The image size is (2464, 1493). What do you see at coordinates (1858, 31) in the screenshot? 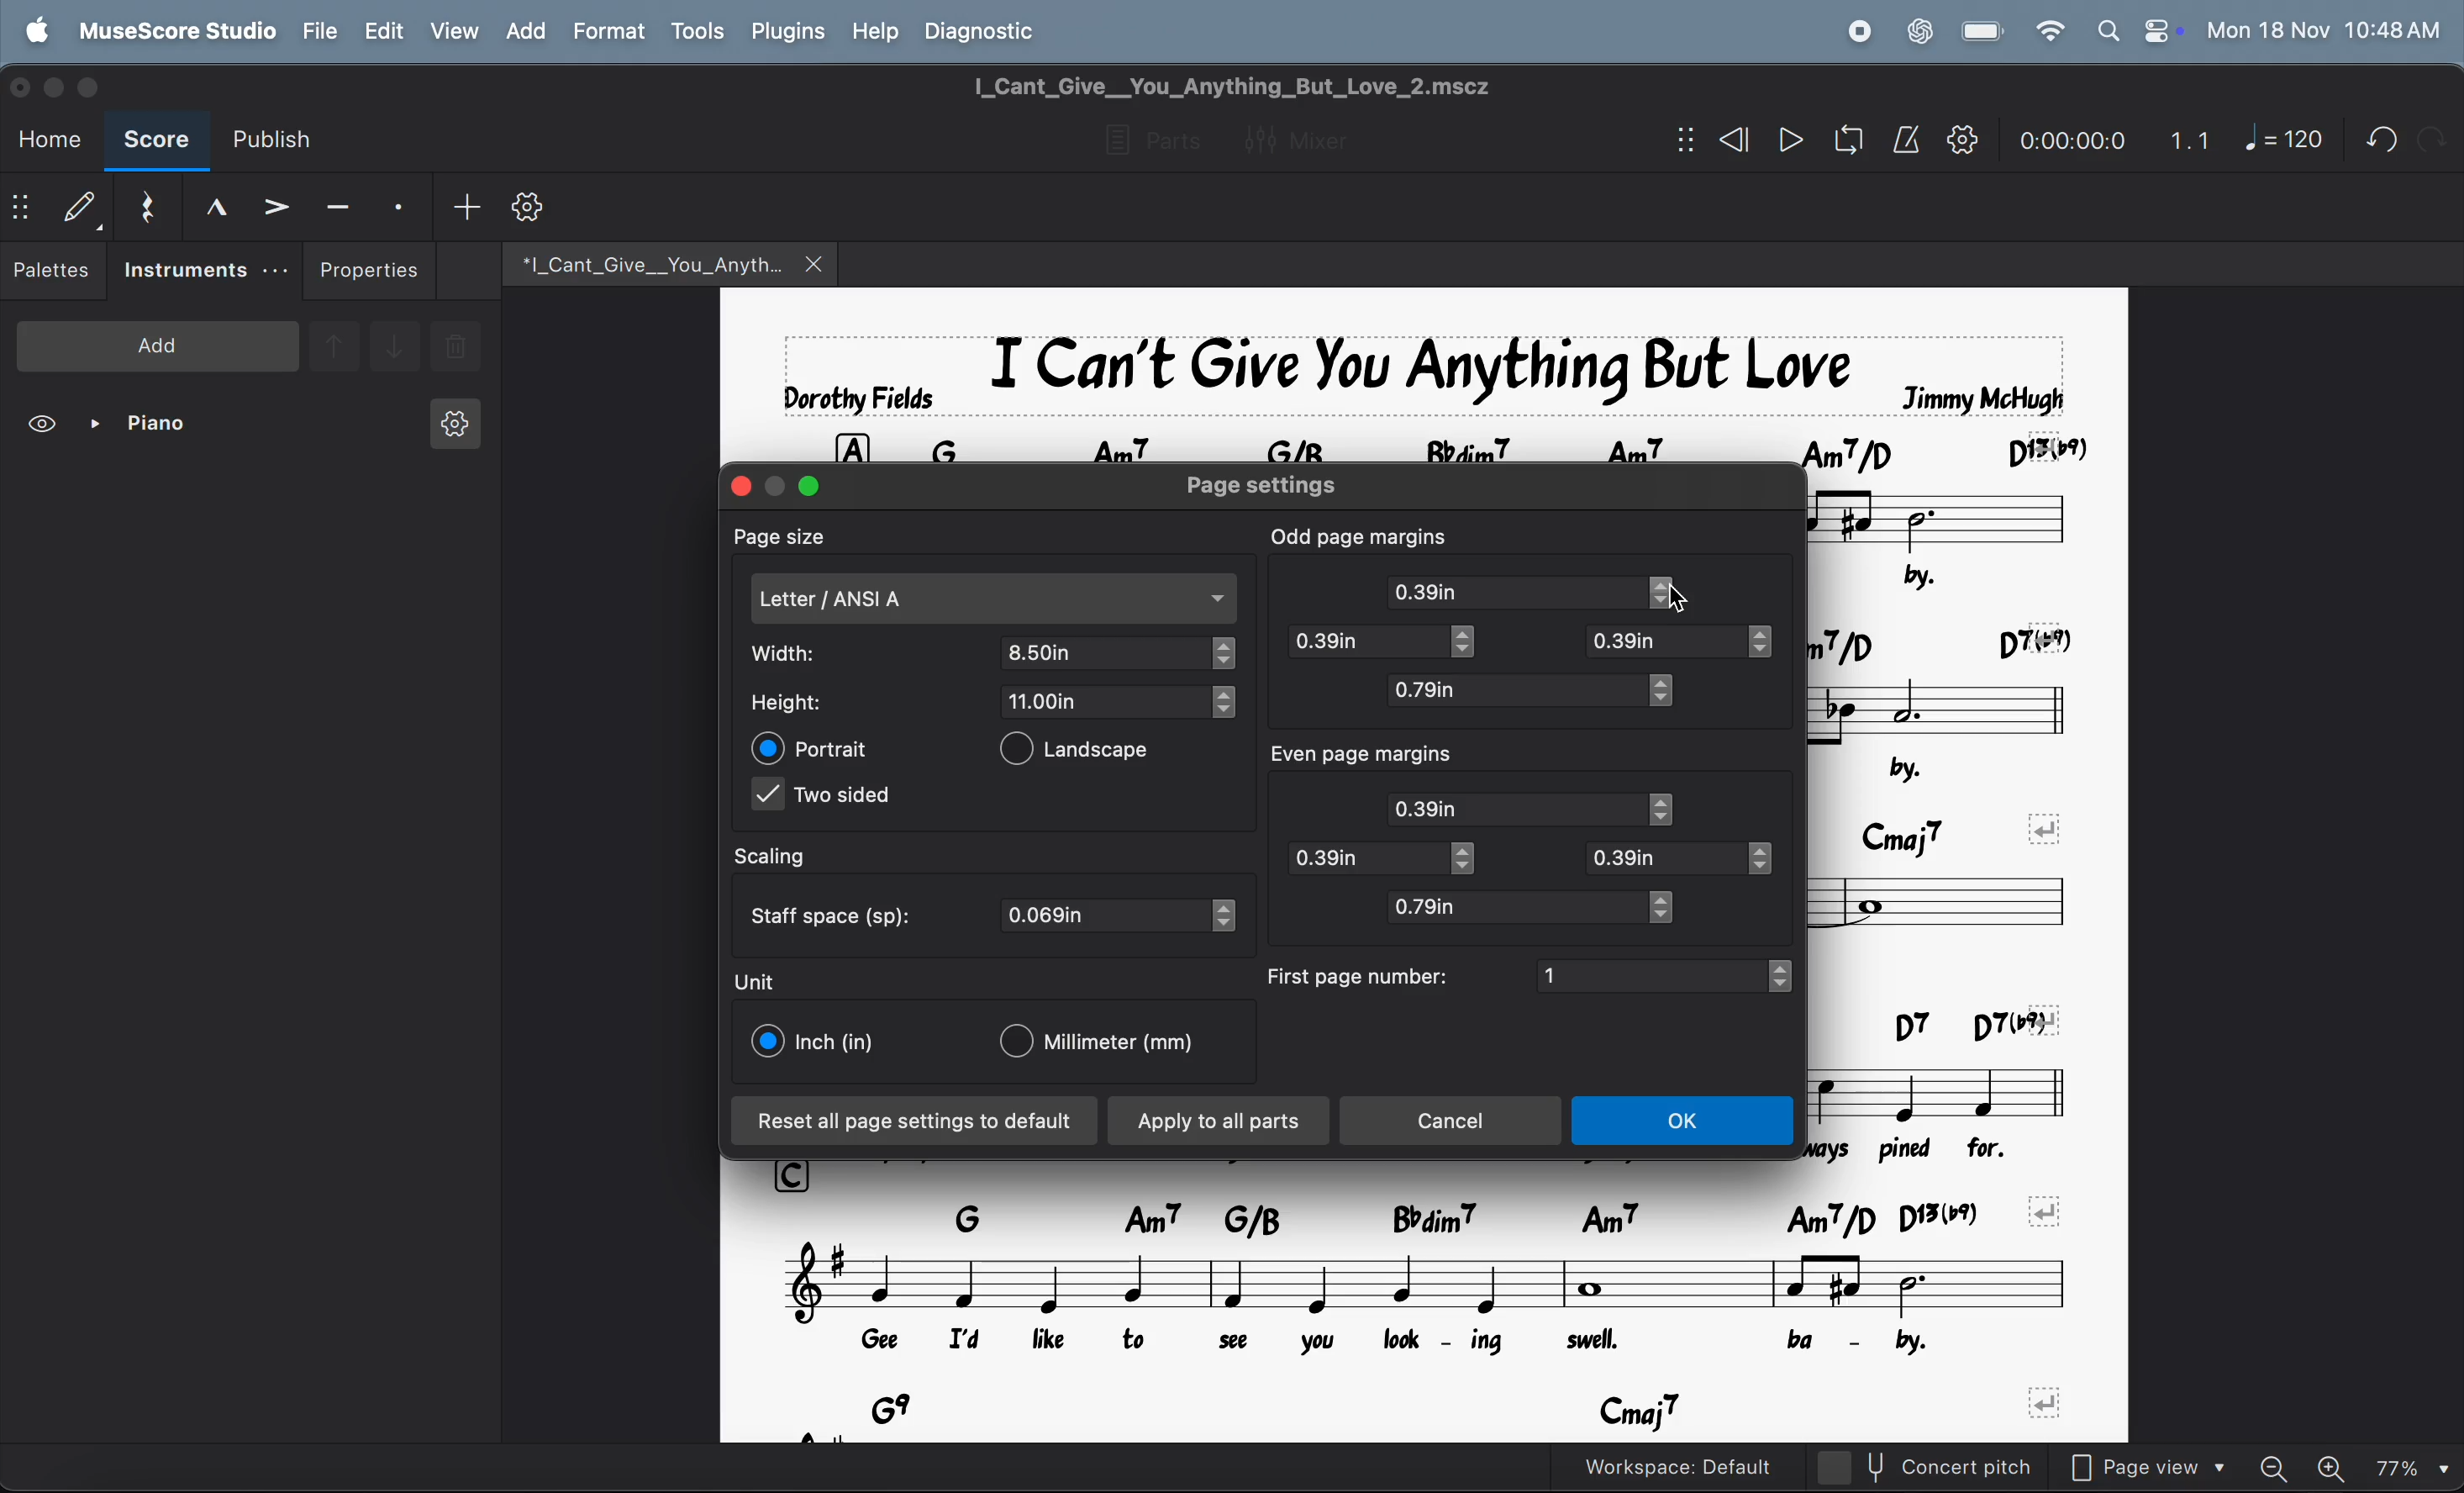
I see `record` at bounding box center [1858, 31].